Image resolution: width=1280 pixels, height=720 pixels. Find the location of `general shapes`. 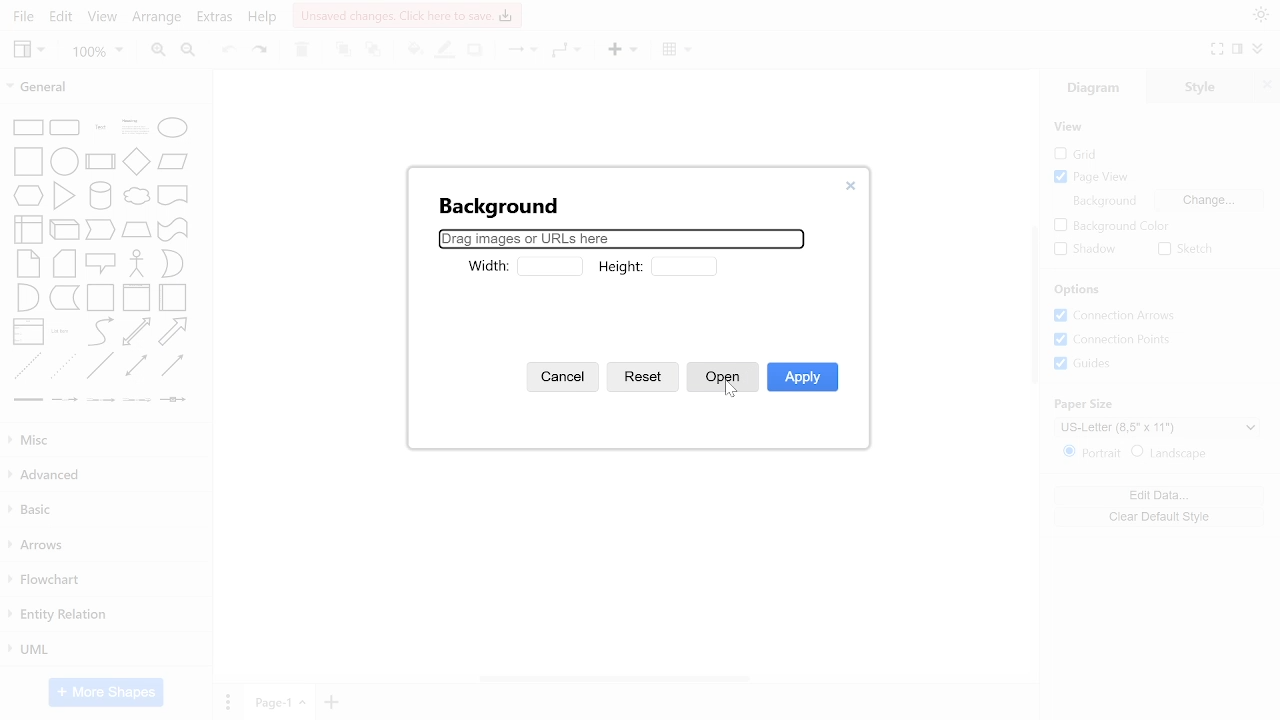

general shapes is located at coordinates (173, 297).